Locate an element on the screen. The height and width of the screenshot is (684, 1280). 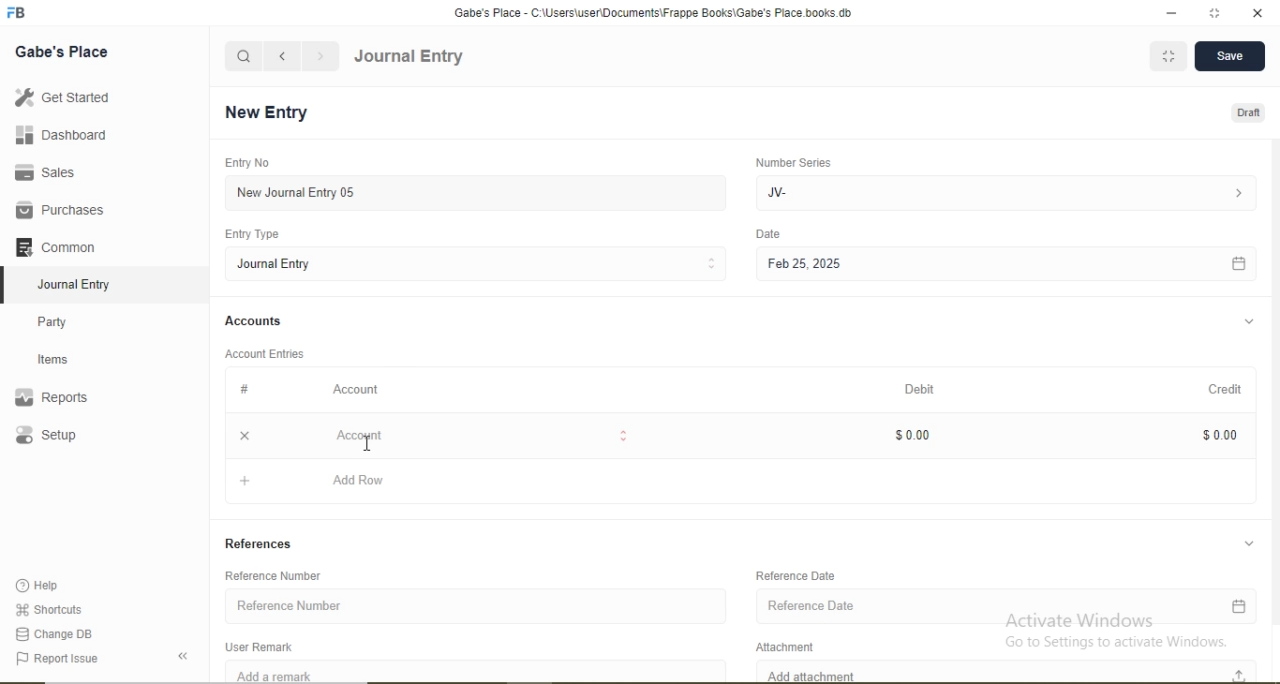
$0.00 is located at coordinates (1217, 434).